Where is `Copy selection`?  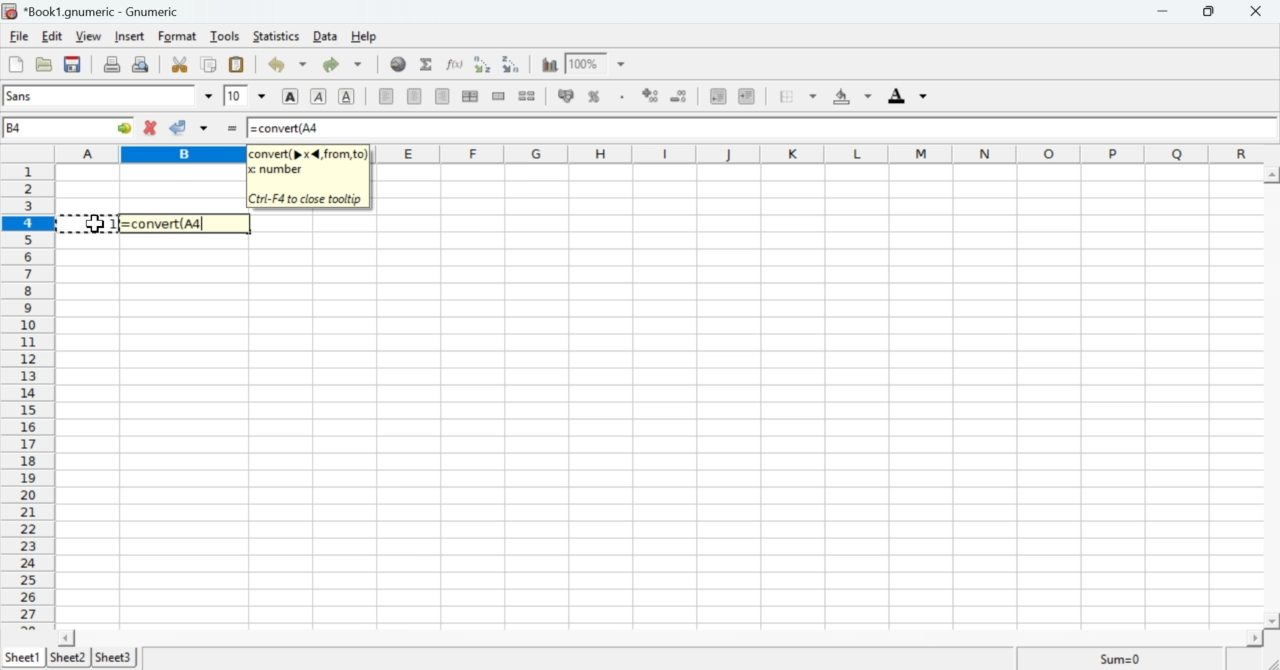
Copy selection is located at coordinates (209, 63).